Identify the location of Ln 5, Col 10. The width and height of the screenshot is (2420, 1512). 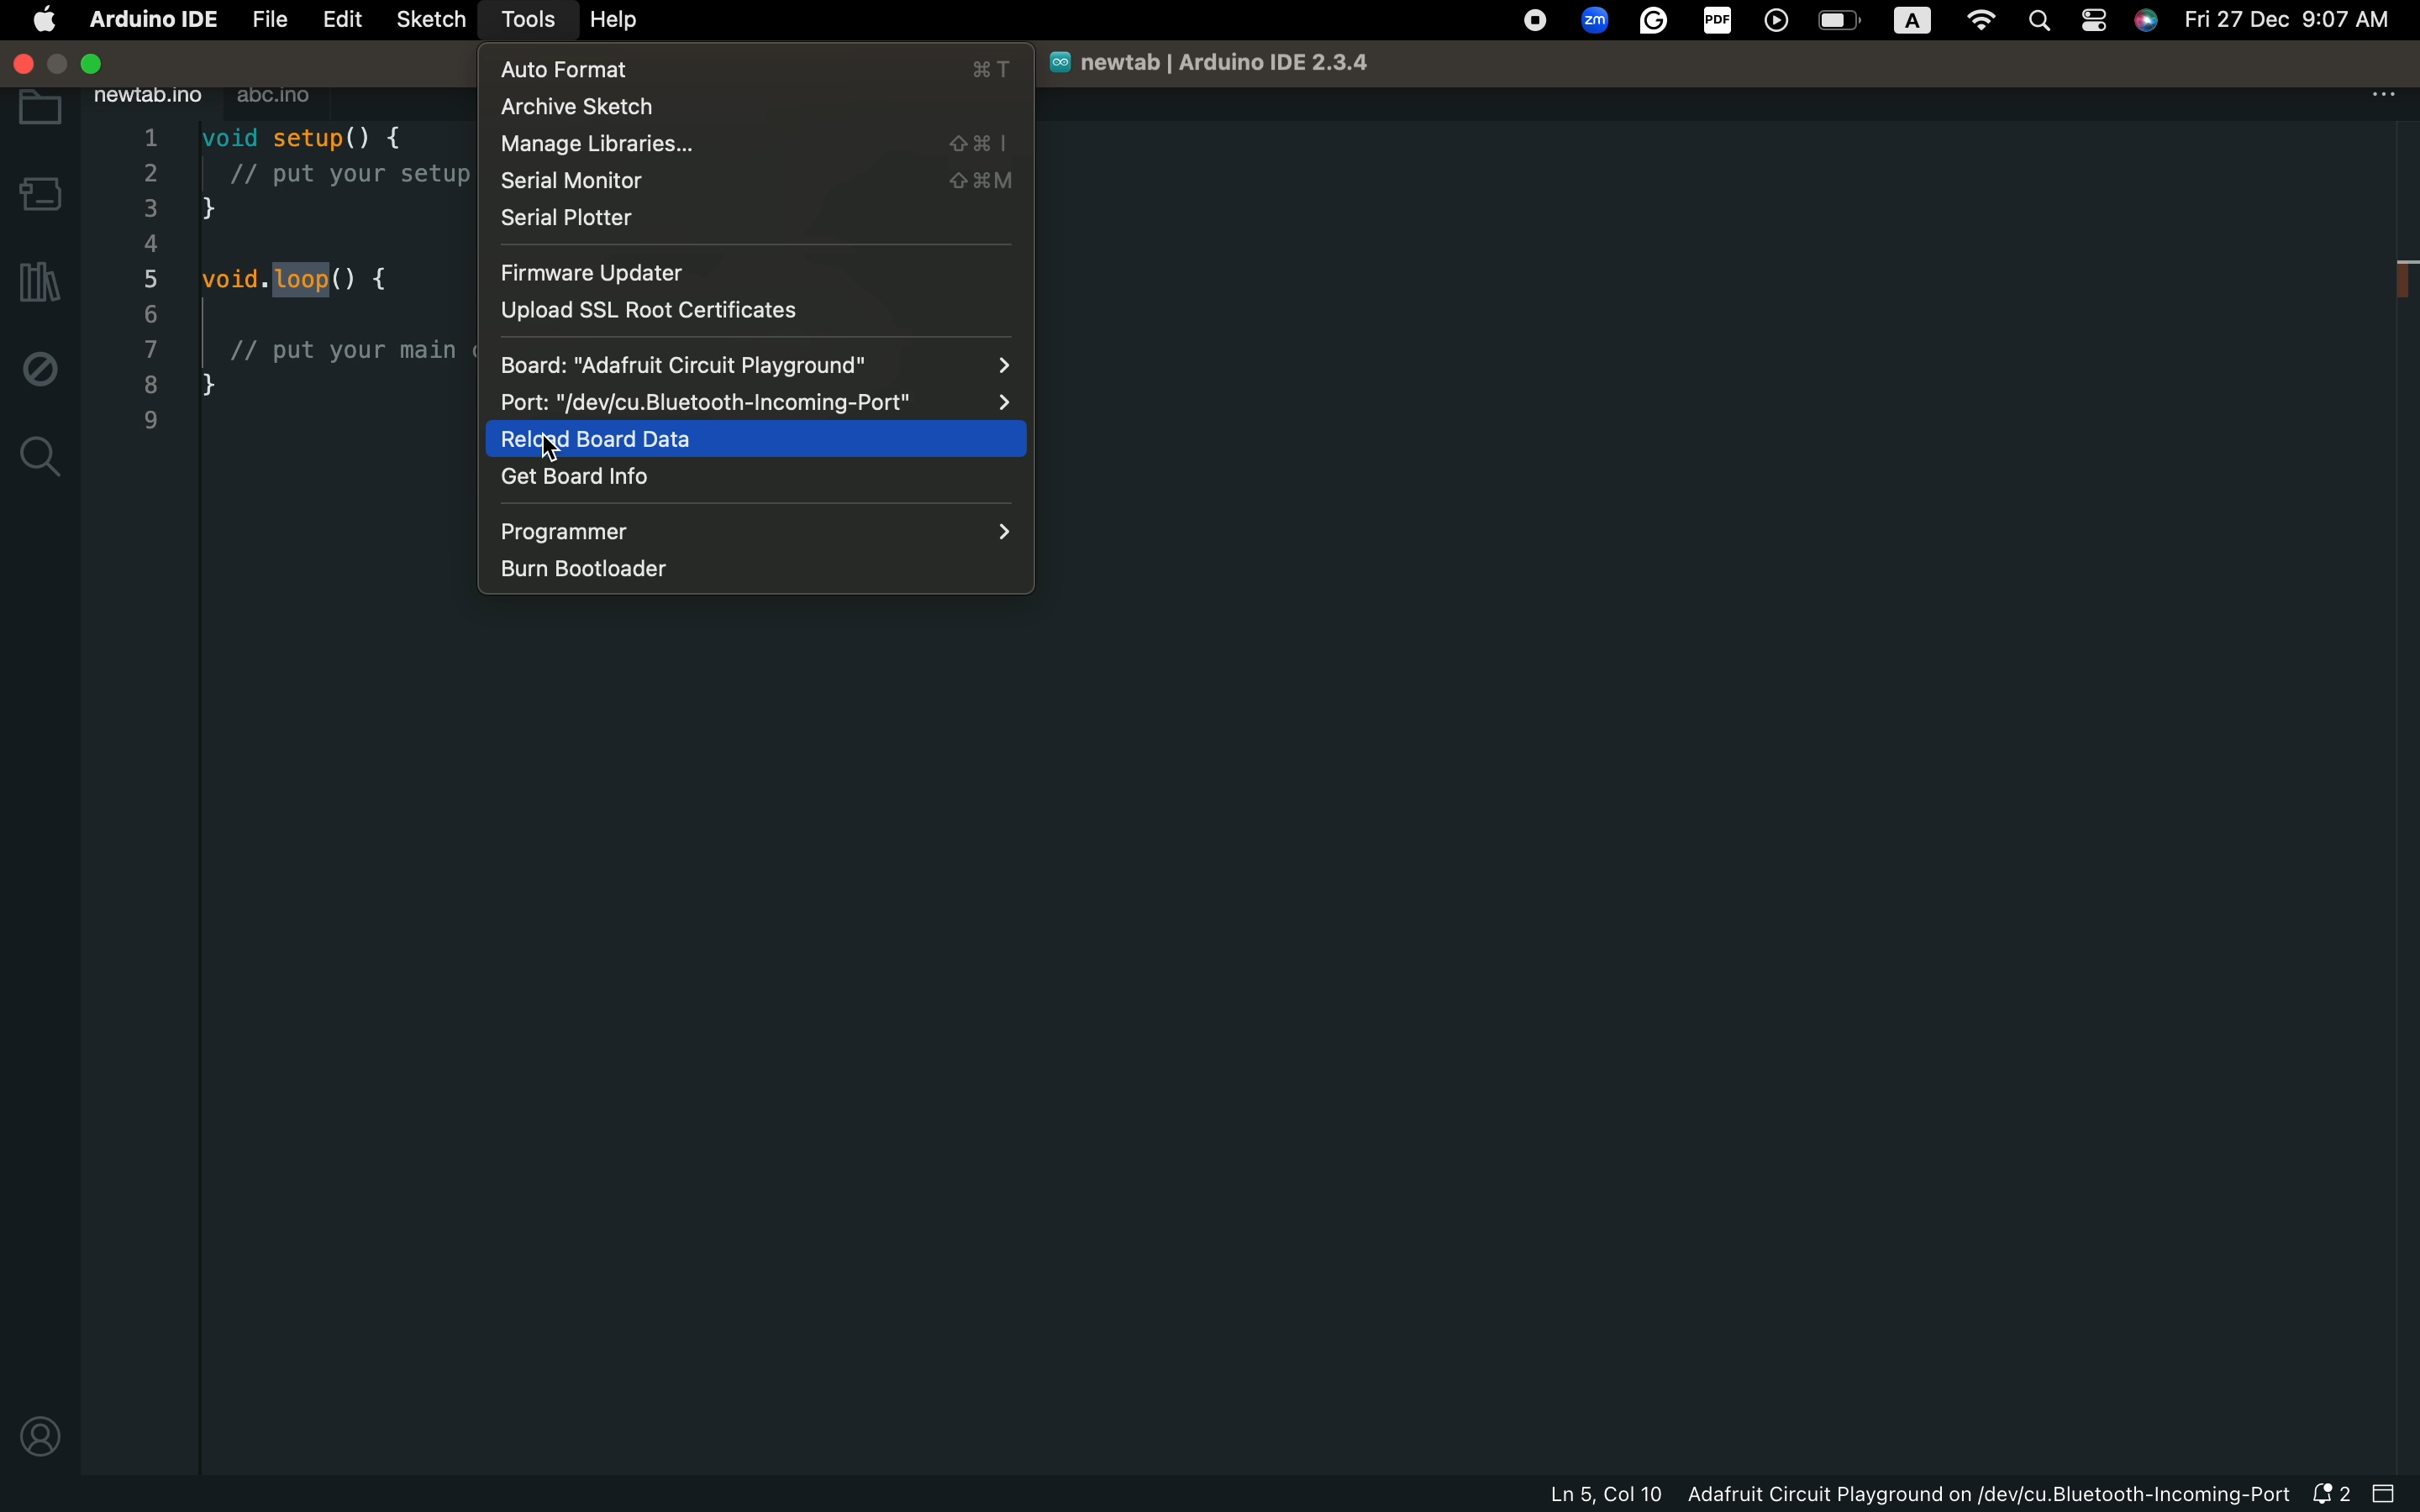
(1604, 1495).